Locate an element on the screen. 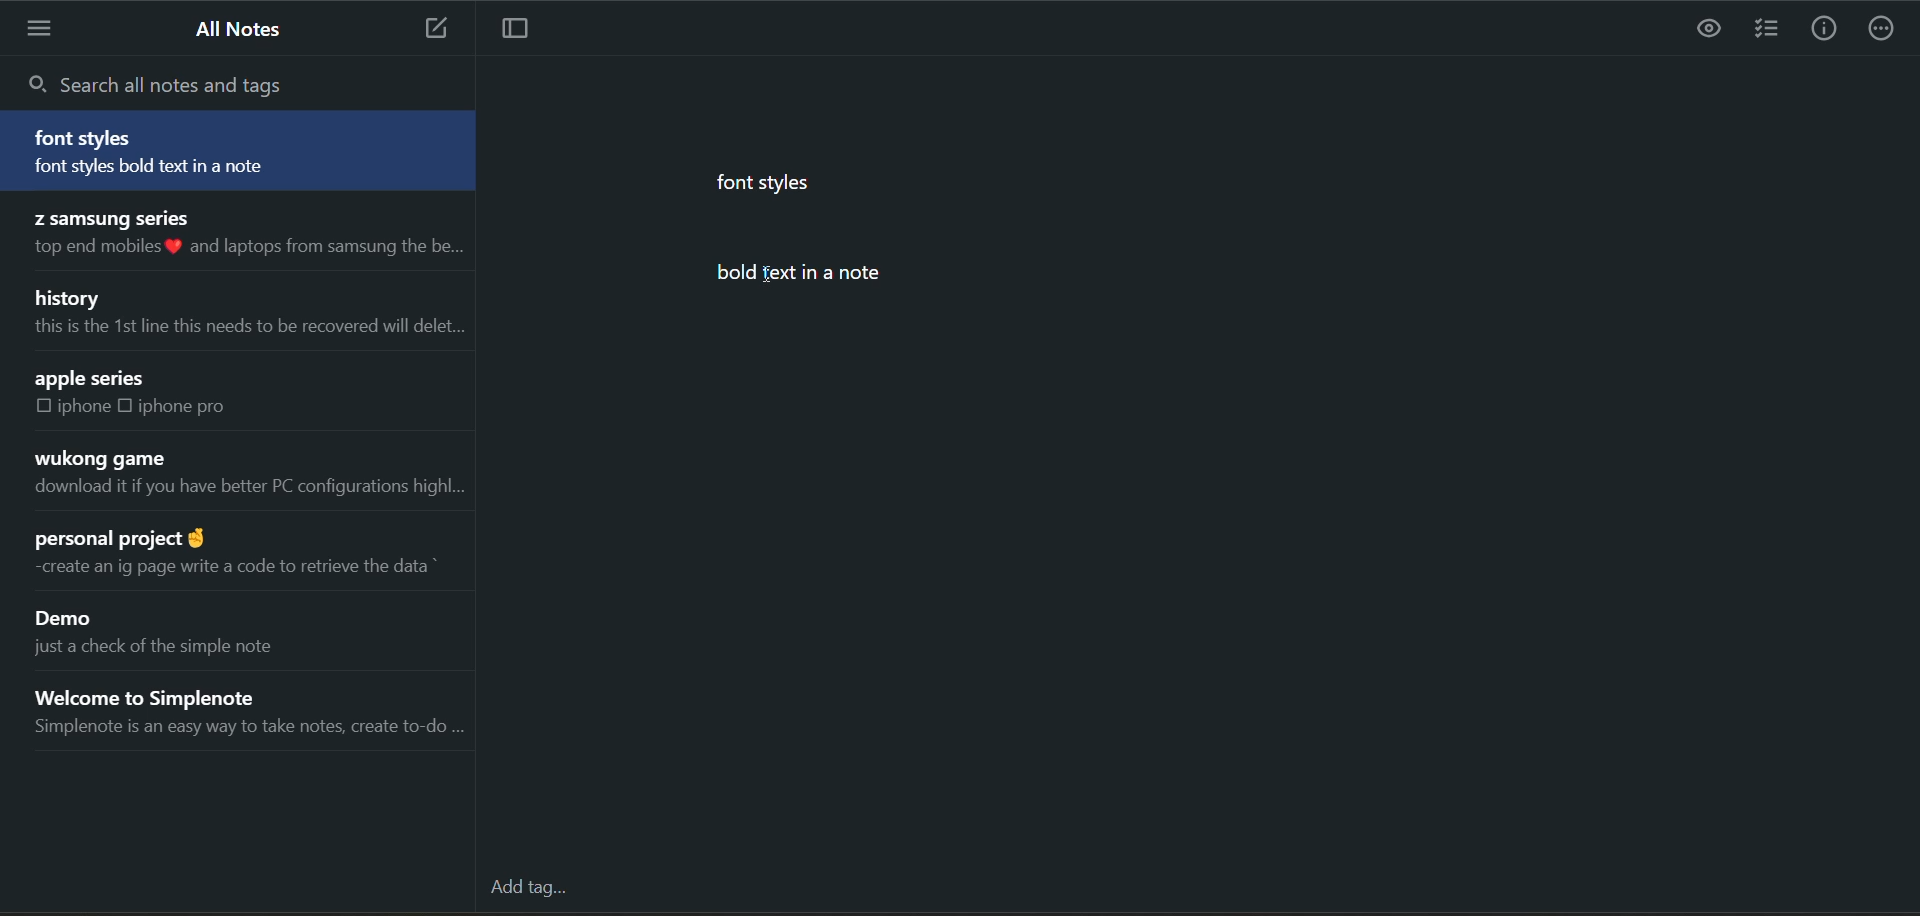 The width and height of the screenshot is (1920, 916). personal project @ is located at coordinates (117, 533).